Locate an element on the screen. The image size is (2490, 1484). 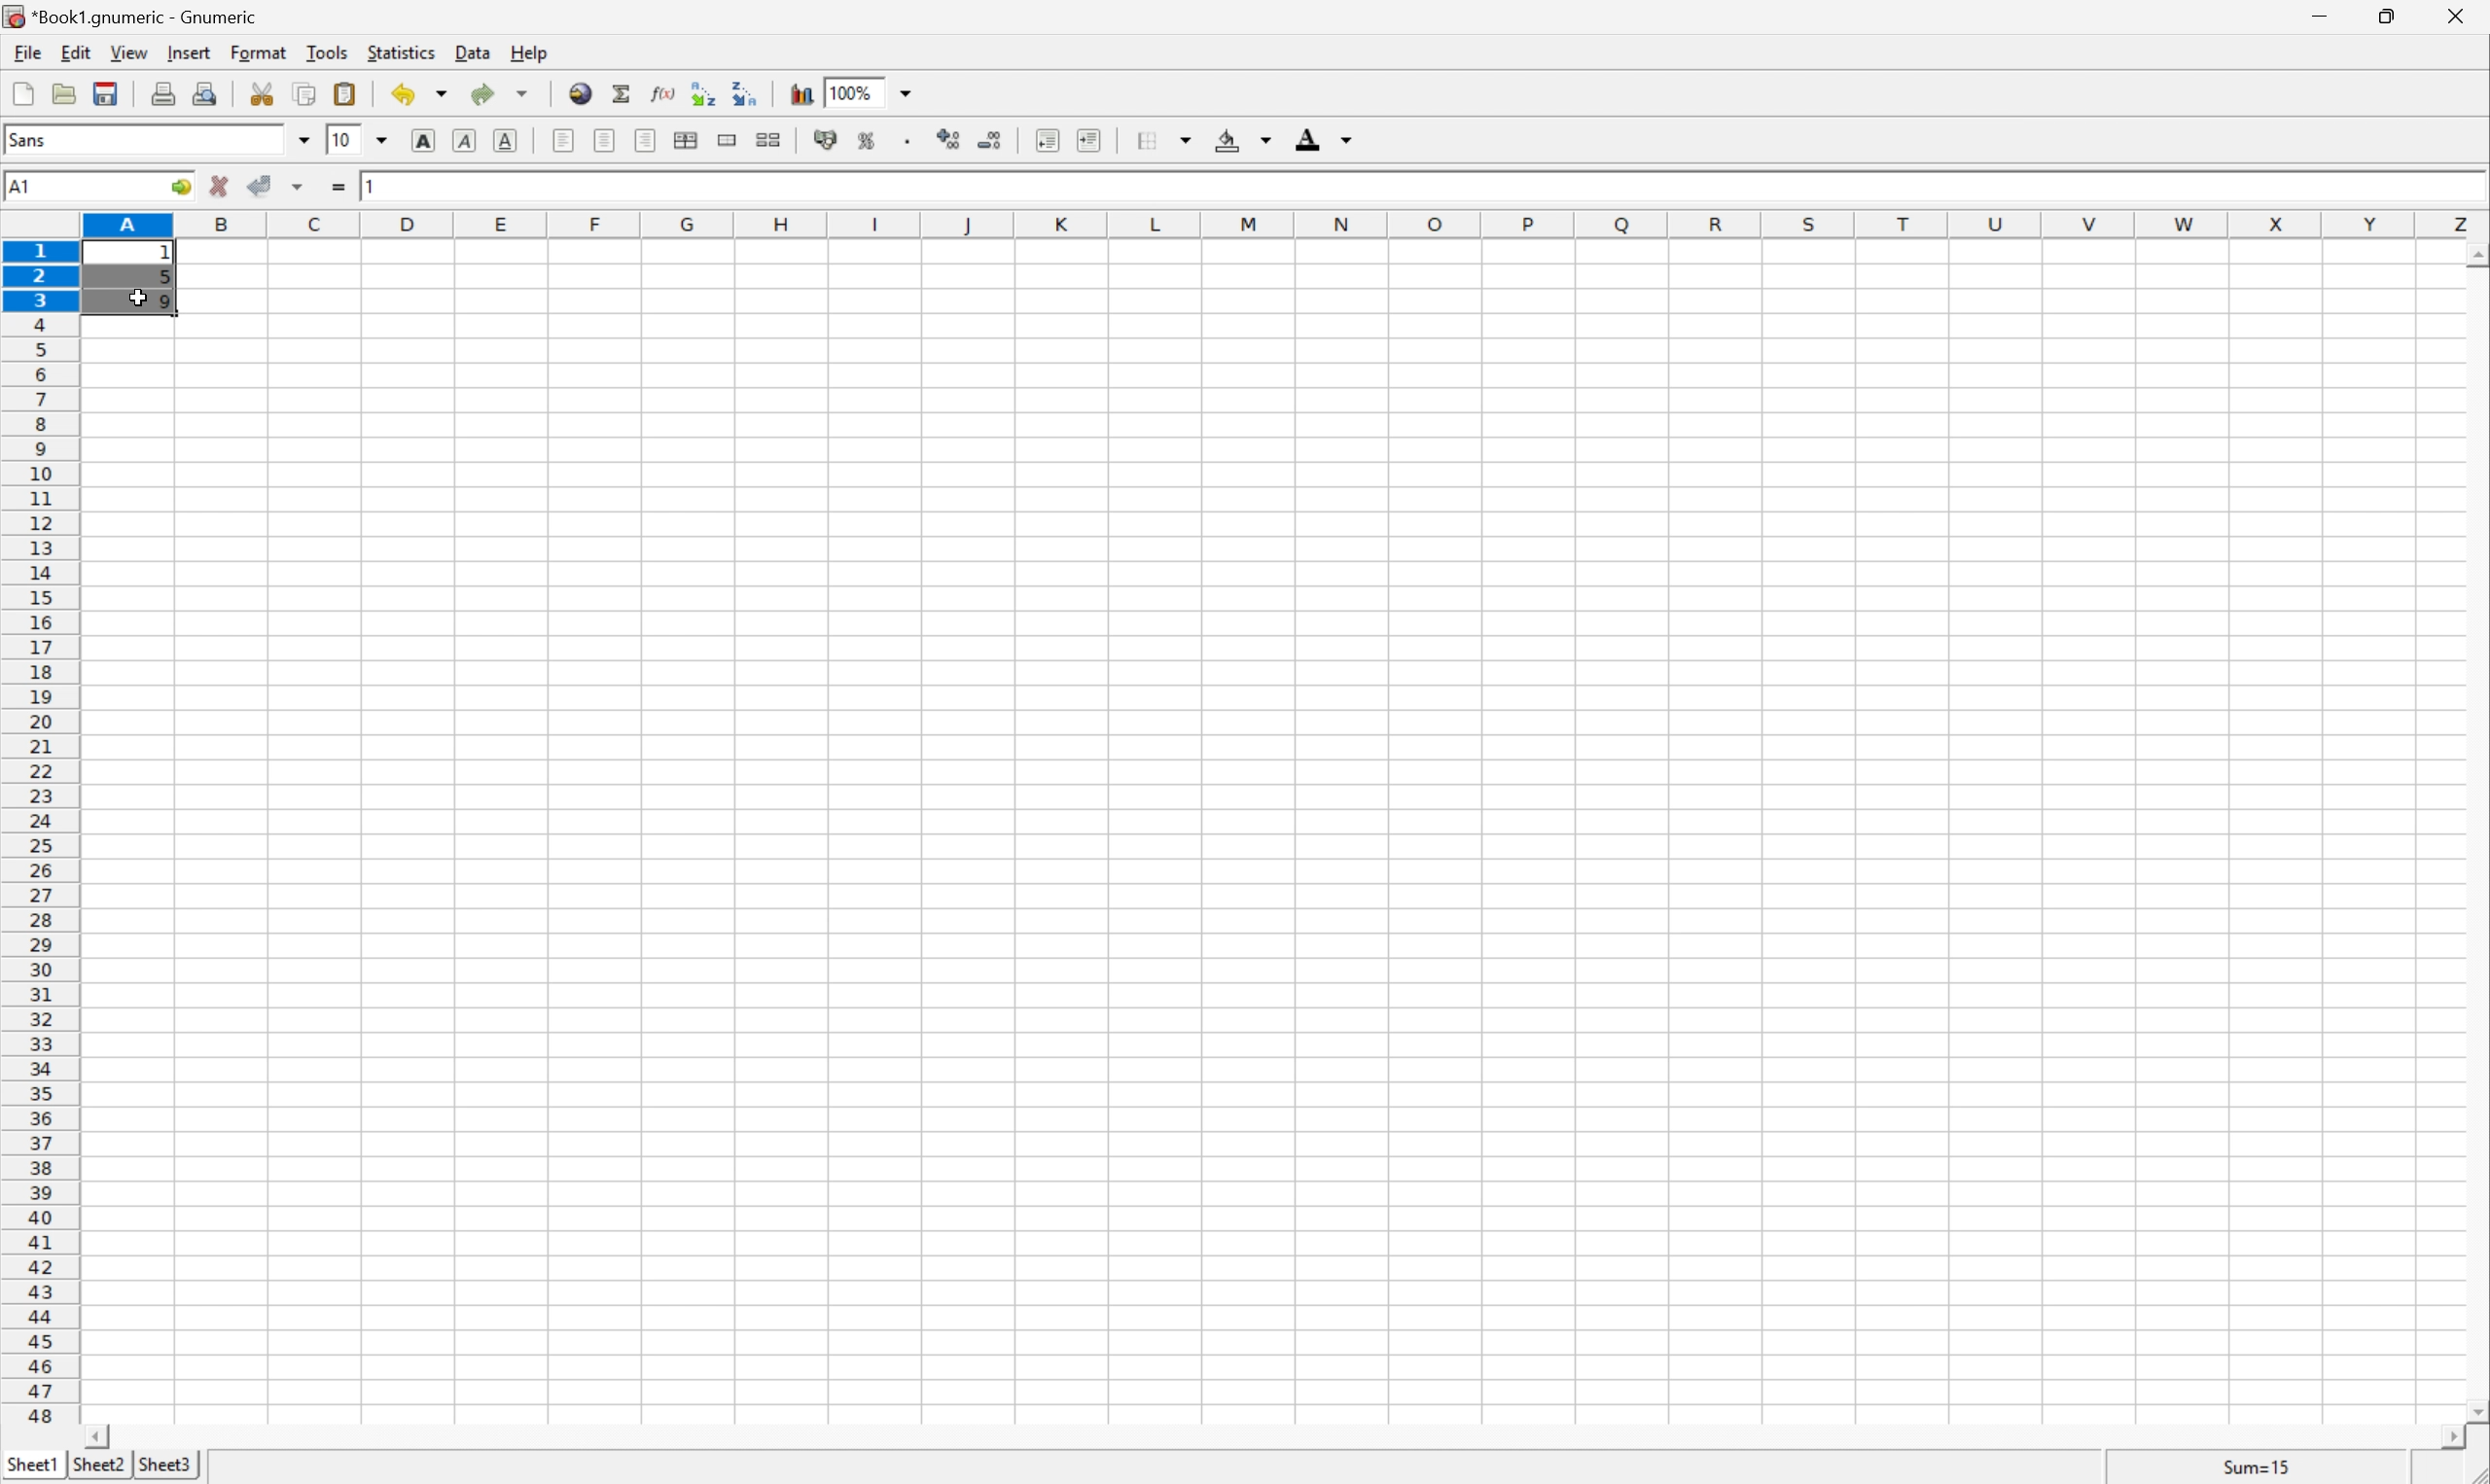
foreground is located at coordinates (1321, 136).